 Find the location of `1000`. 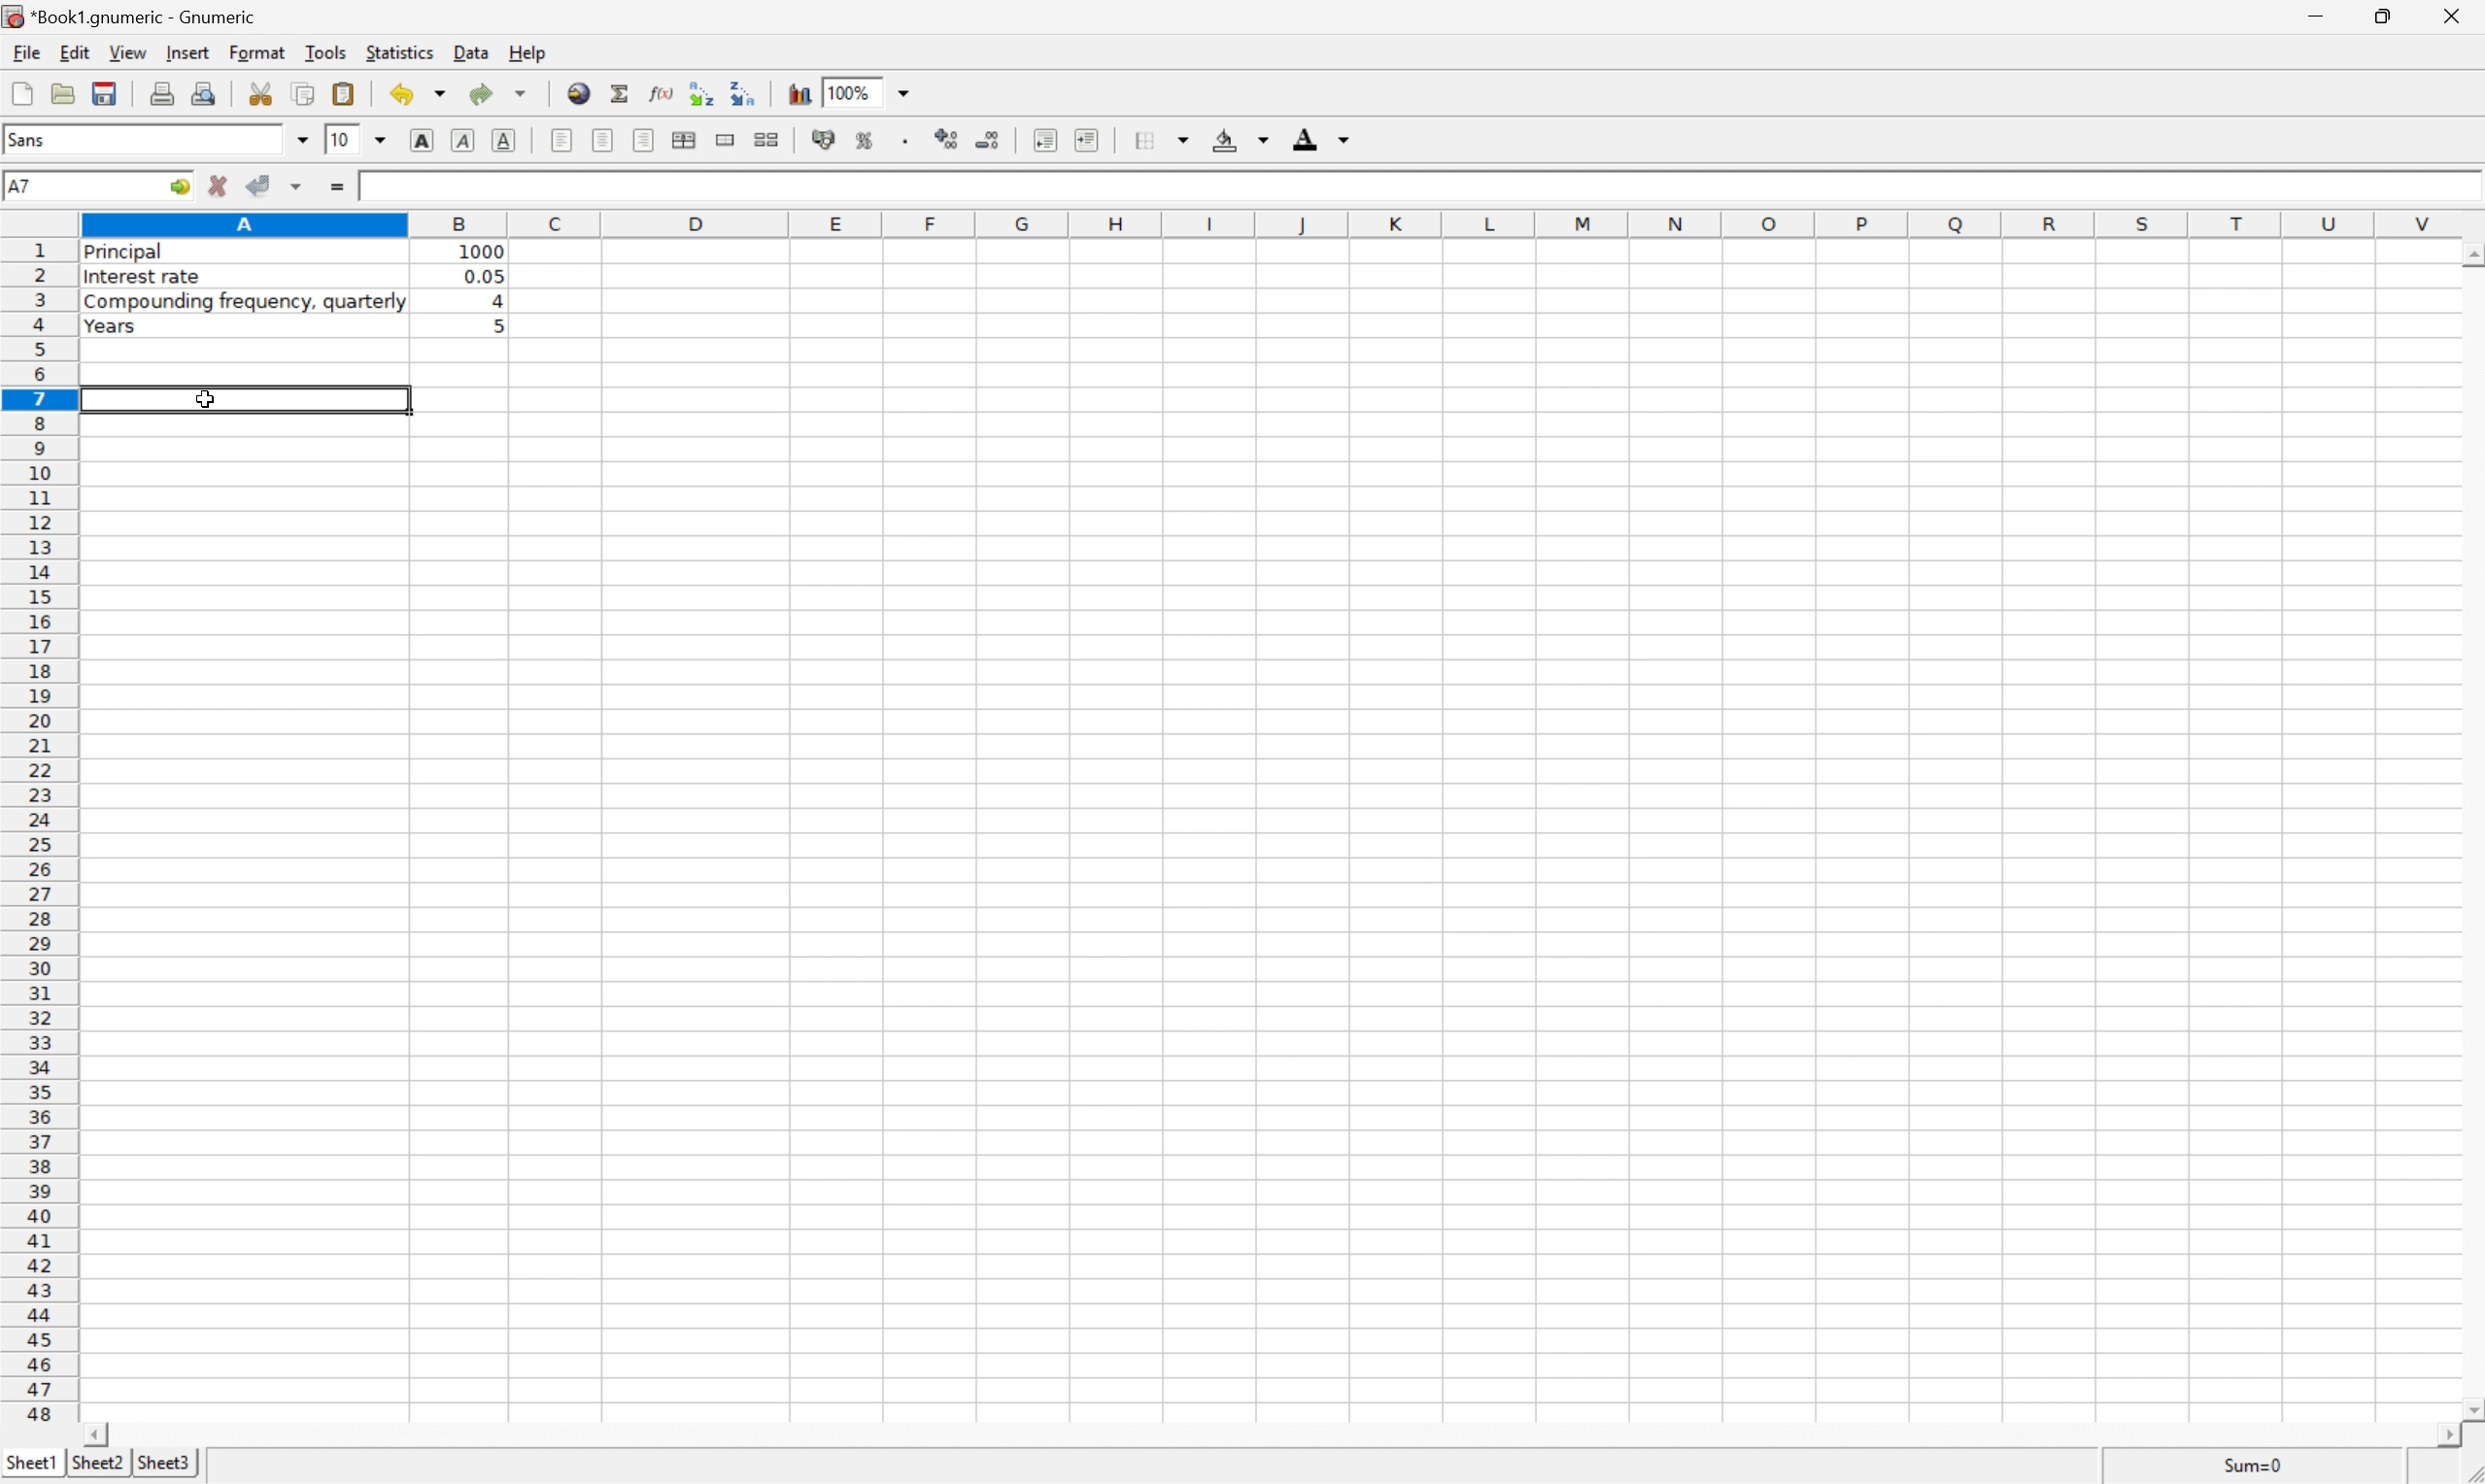

1000 is located at coordinates (485, 252).